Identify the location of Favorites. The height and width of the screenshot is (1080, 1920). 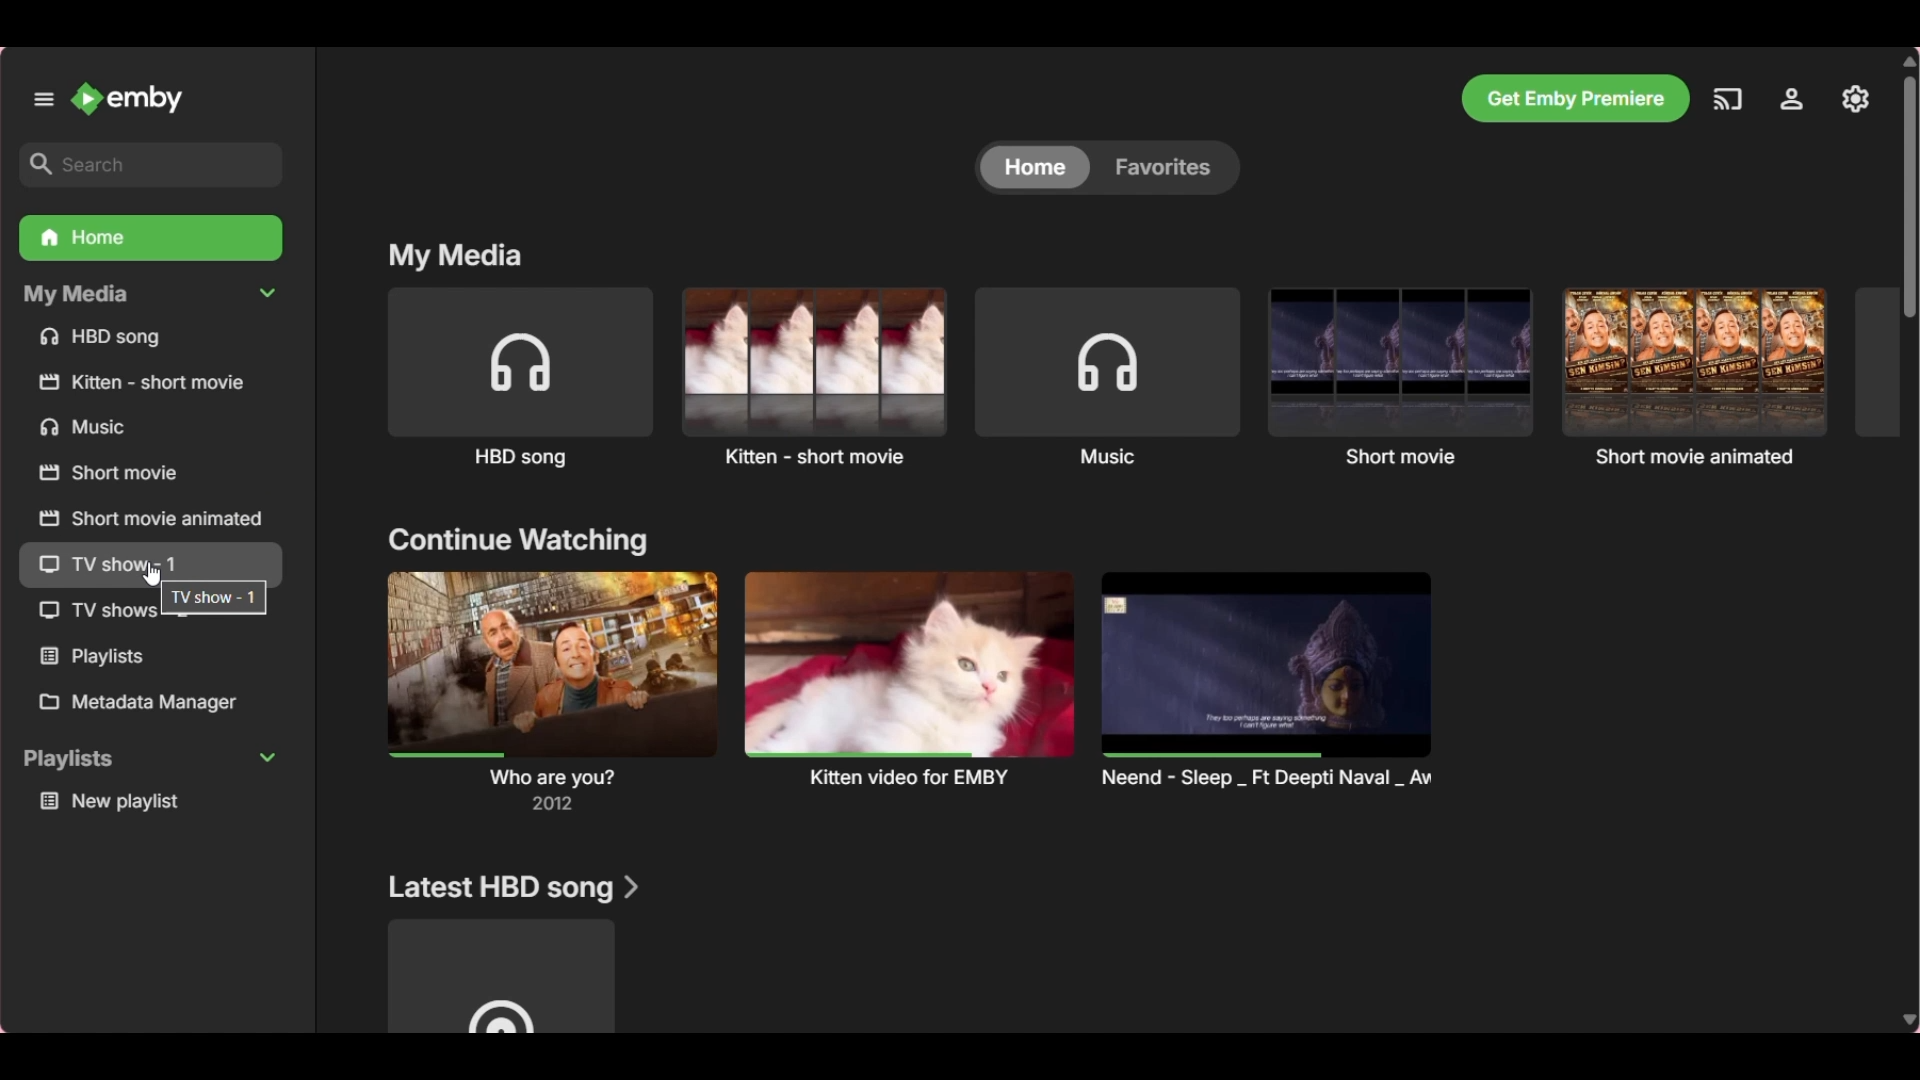
(1172, 167).